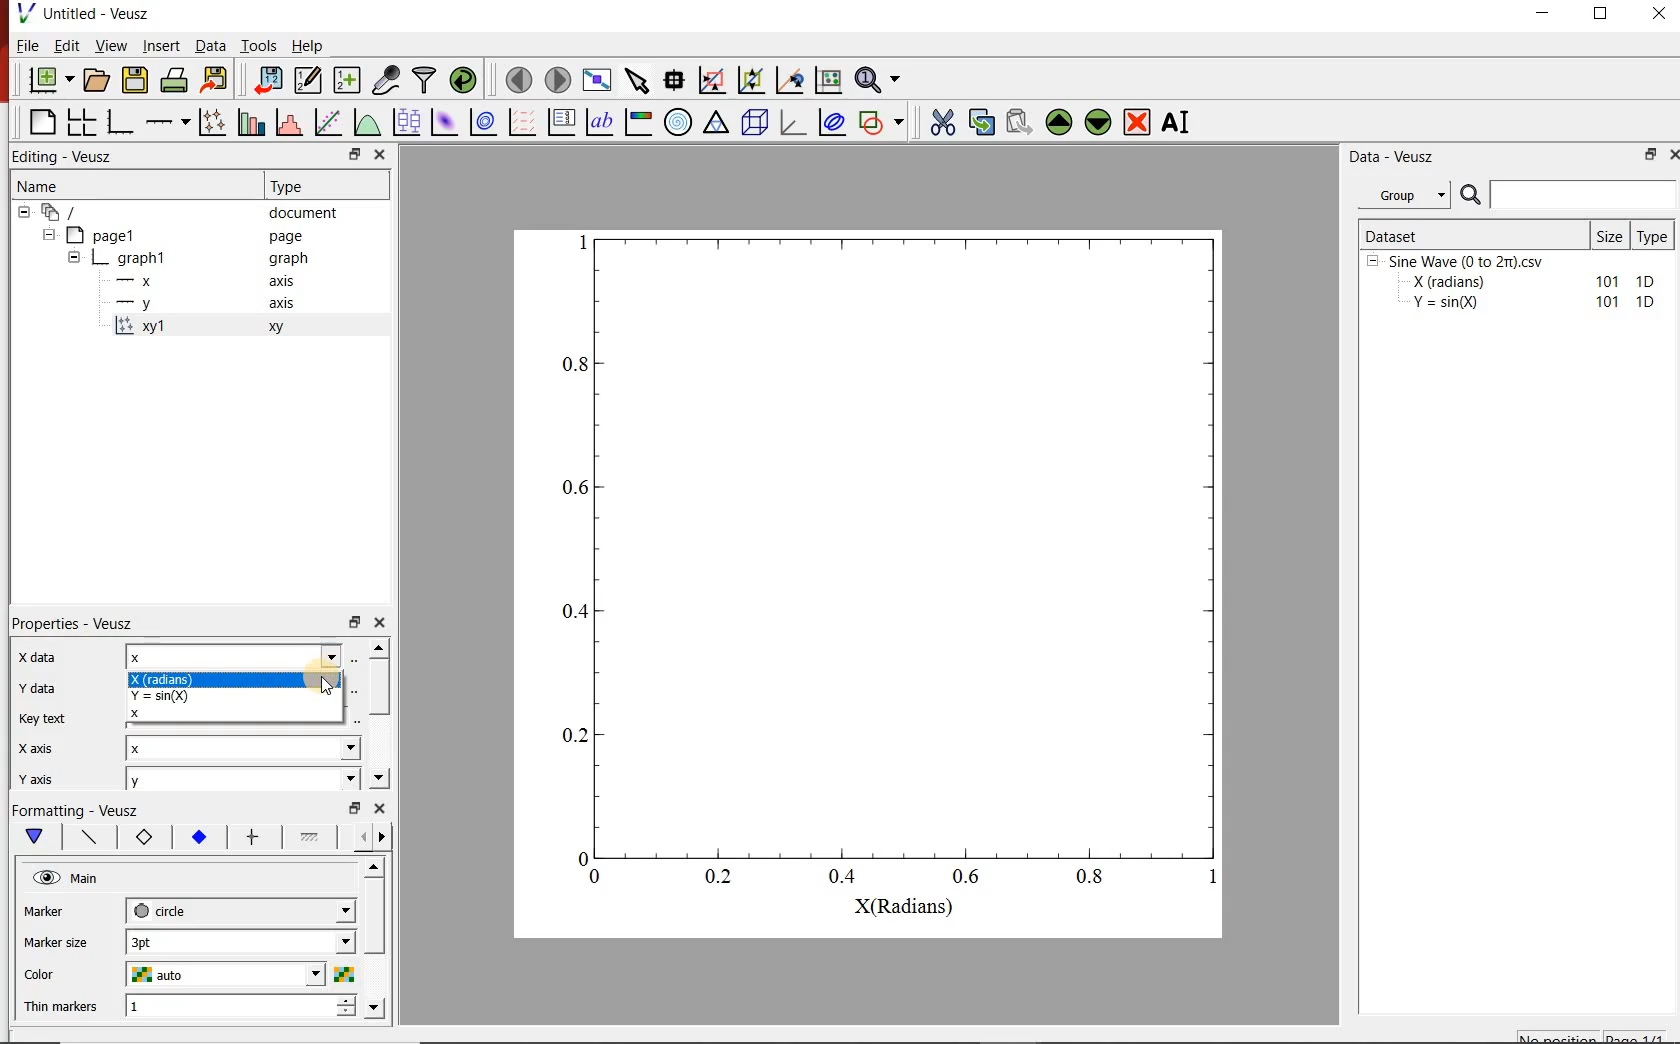  I want to click on add an axis, so click(167, 122).